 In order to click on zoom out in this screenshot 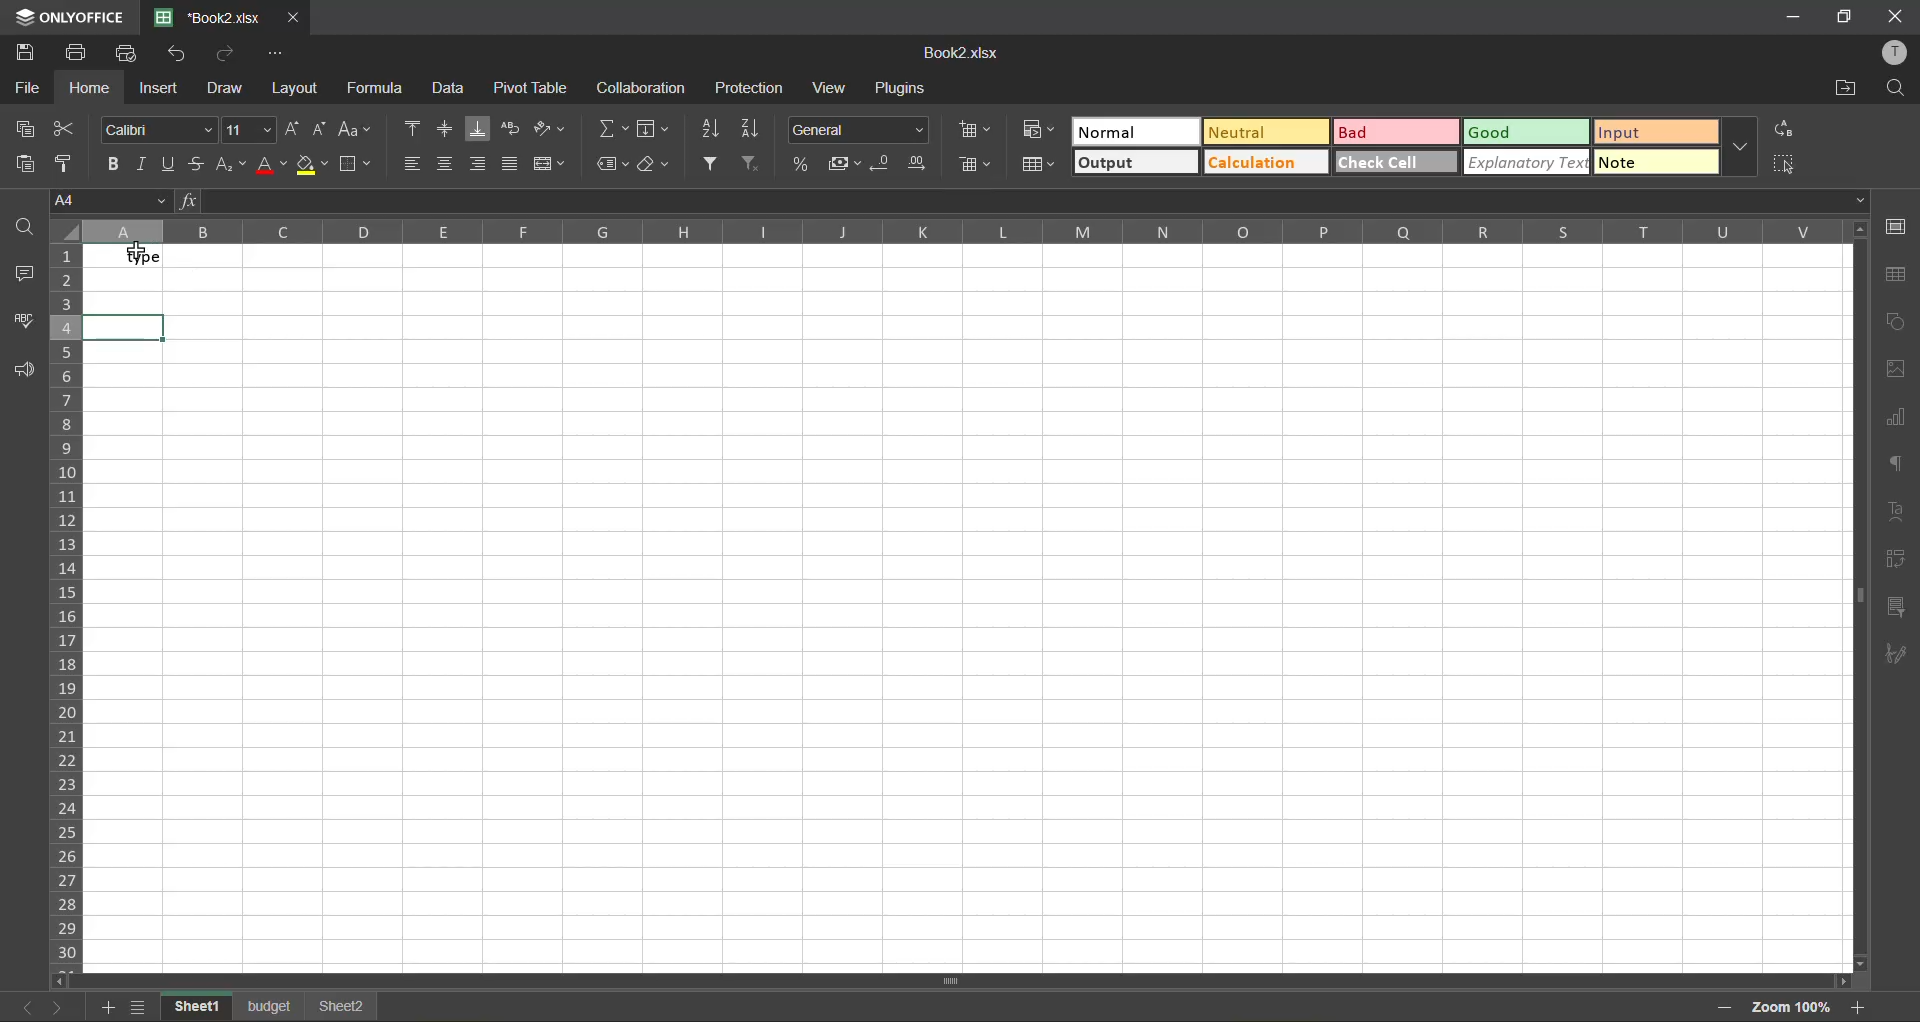, I will do `click(1727, 1006)`.